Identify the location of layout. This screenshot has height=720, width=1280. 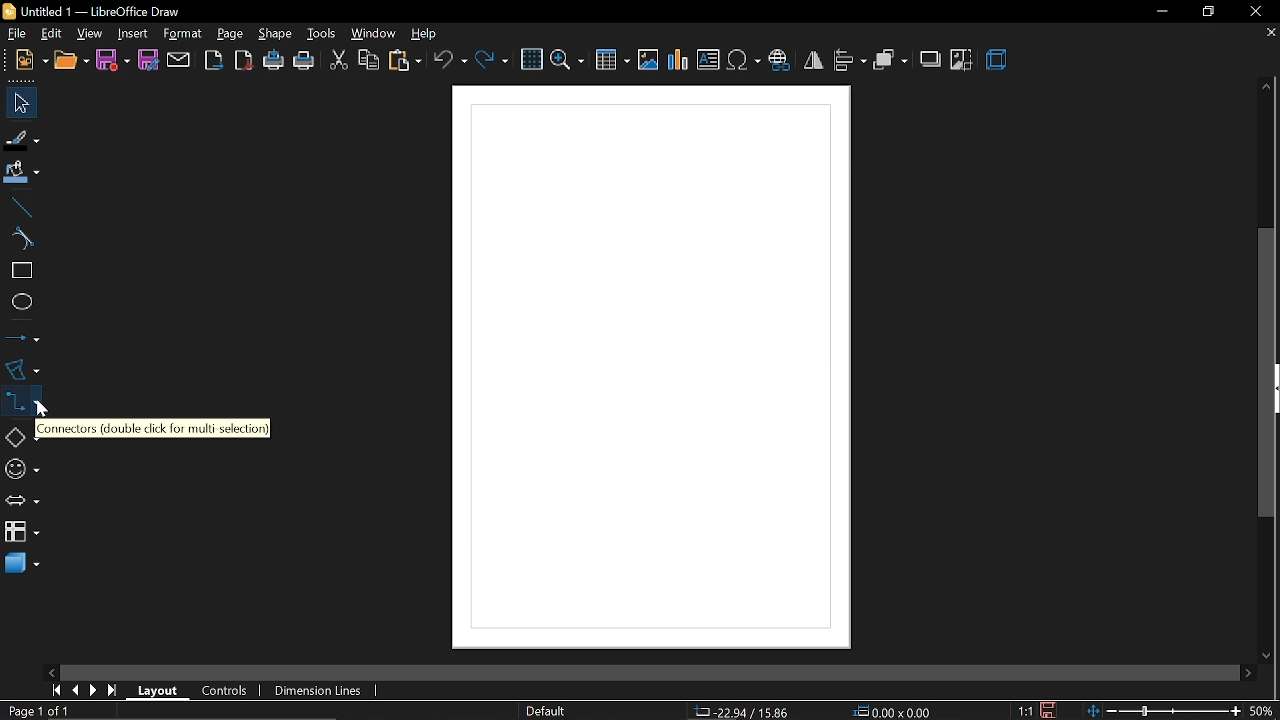
(159, 691).